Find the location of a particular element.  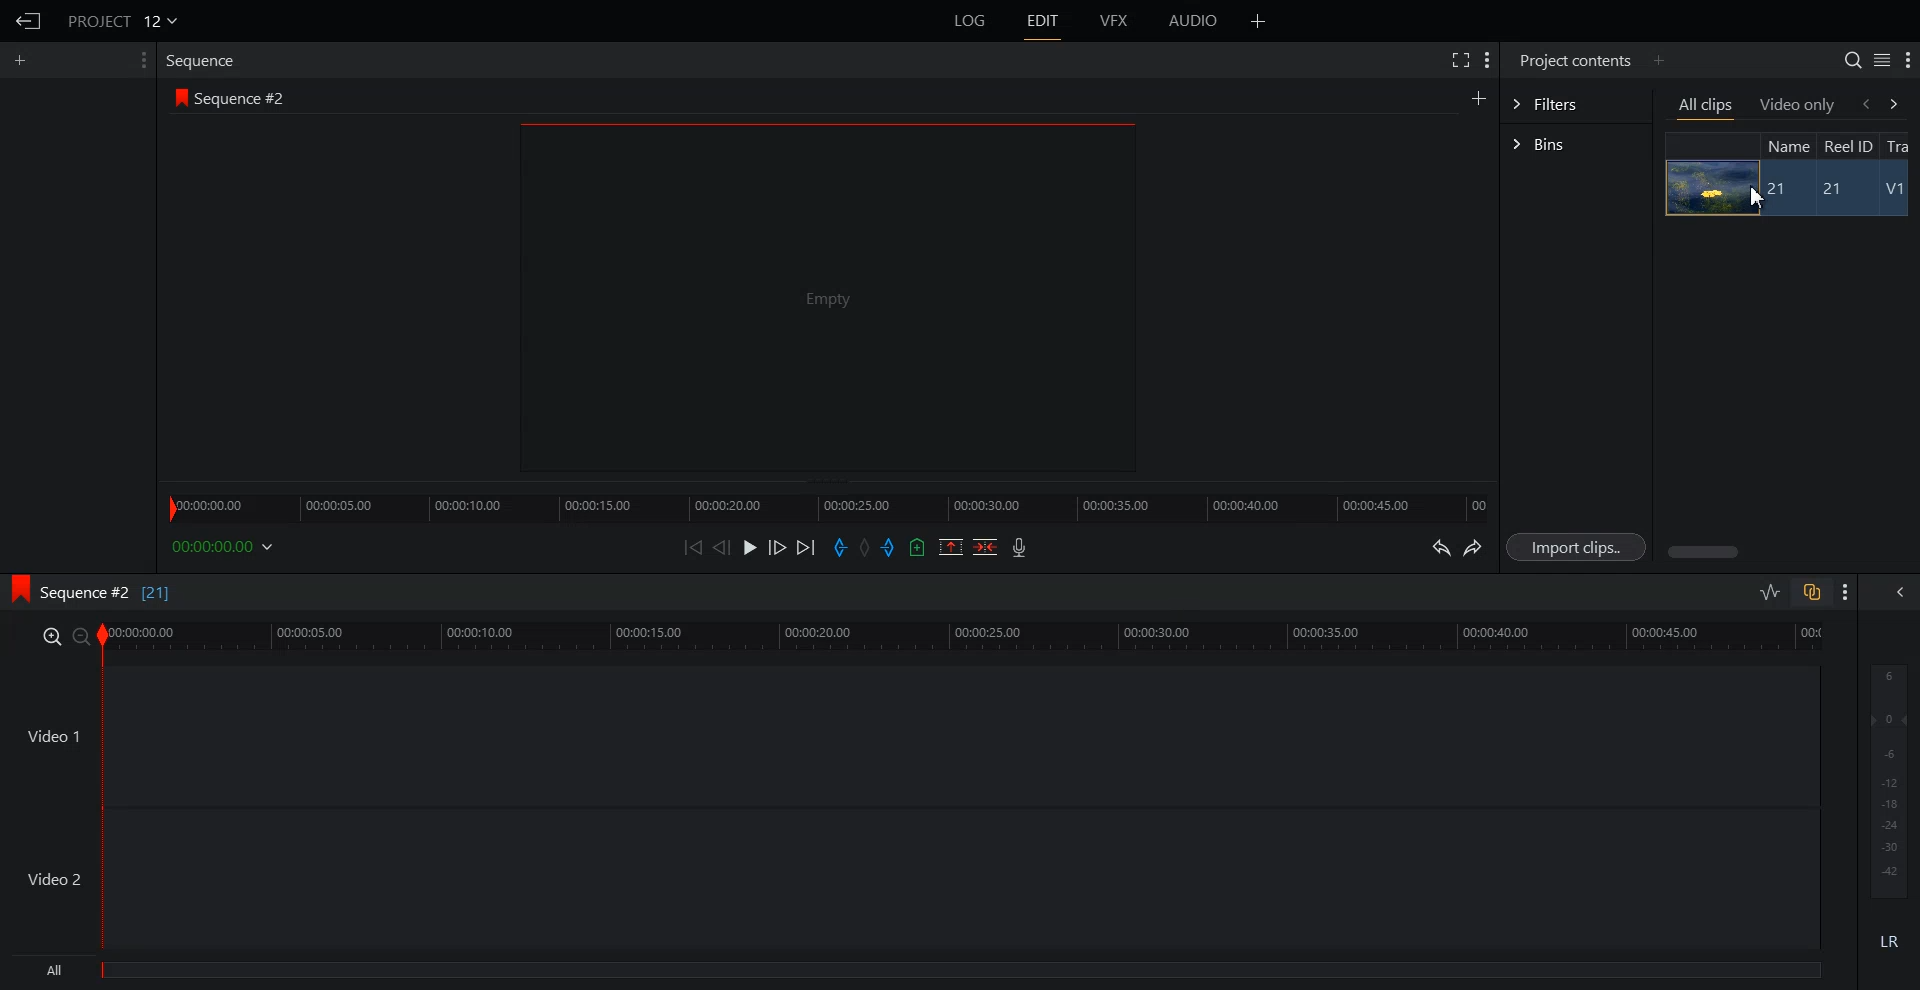

Name is located at coordinates (1786, 145).